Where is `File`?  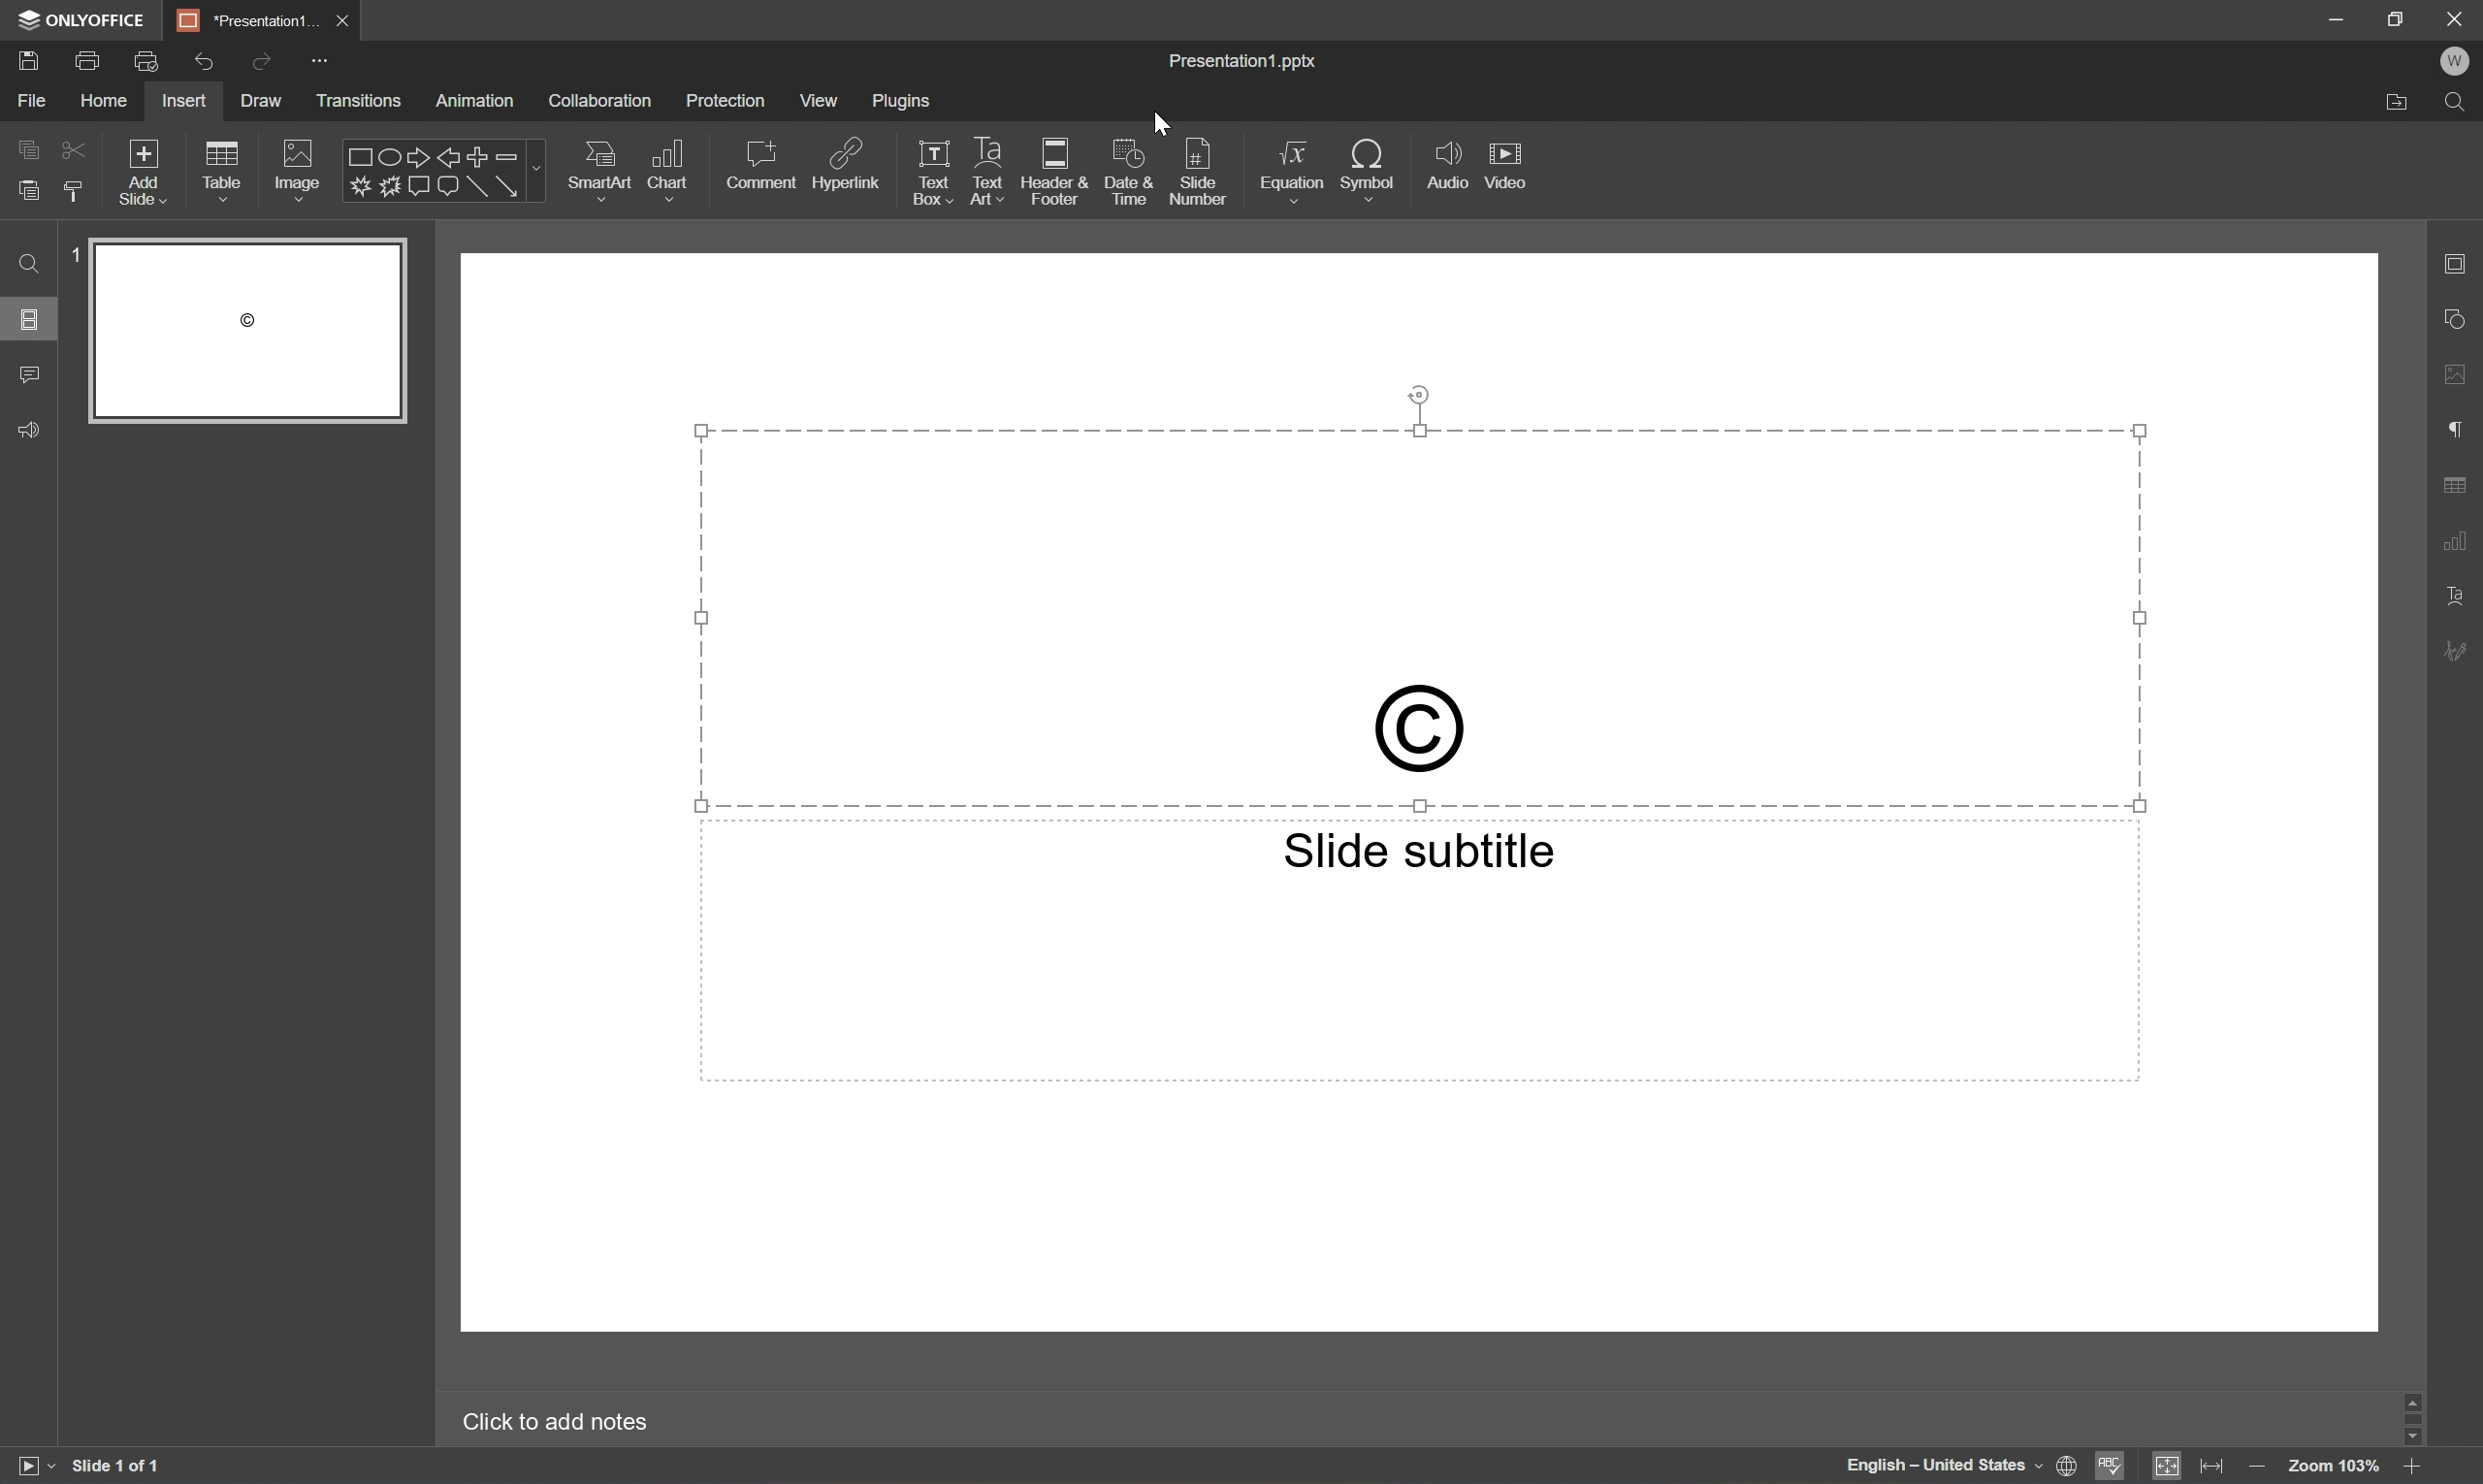
File is located at coordinates (27, 101).